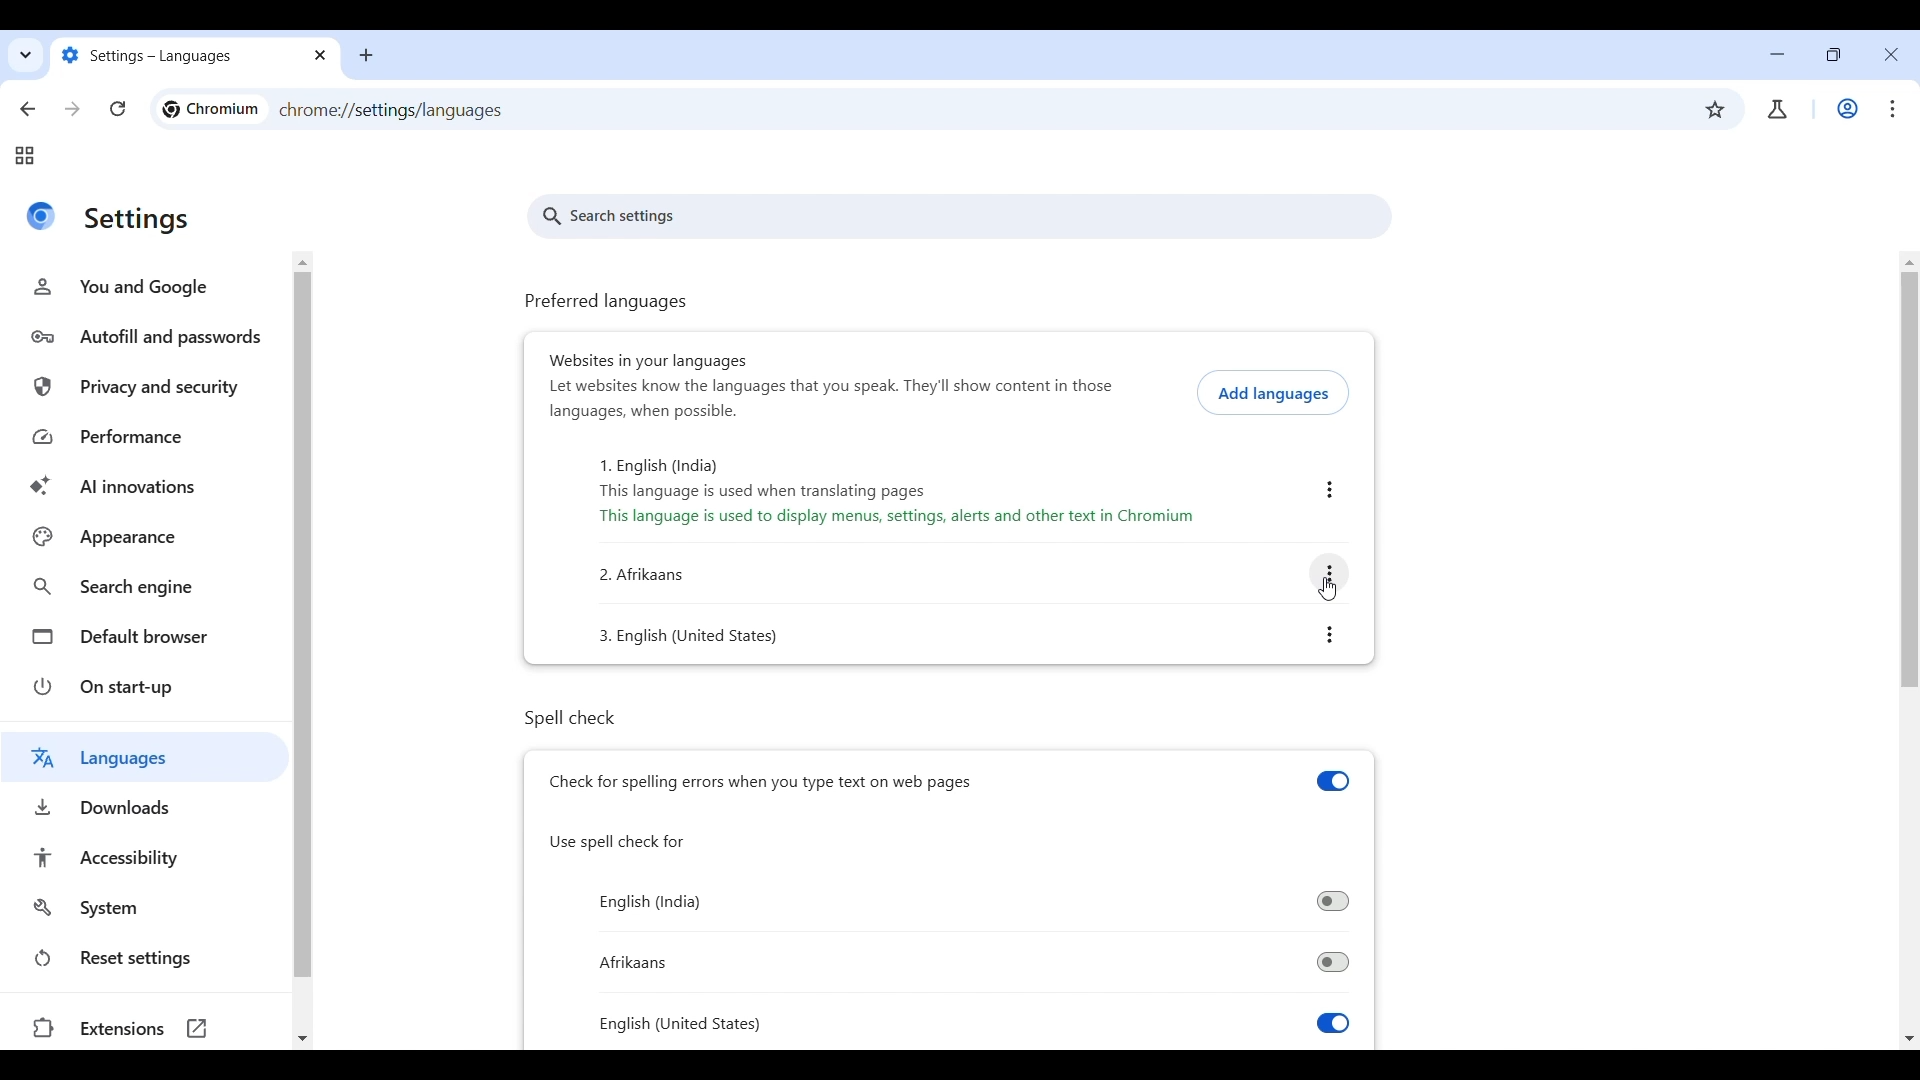  What do you see at coordinates (144, 286) in the screenshot?
I see `You and Google` at bounding box center [144, 286].